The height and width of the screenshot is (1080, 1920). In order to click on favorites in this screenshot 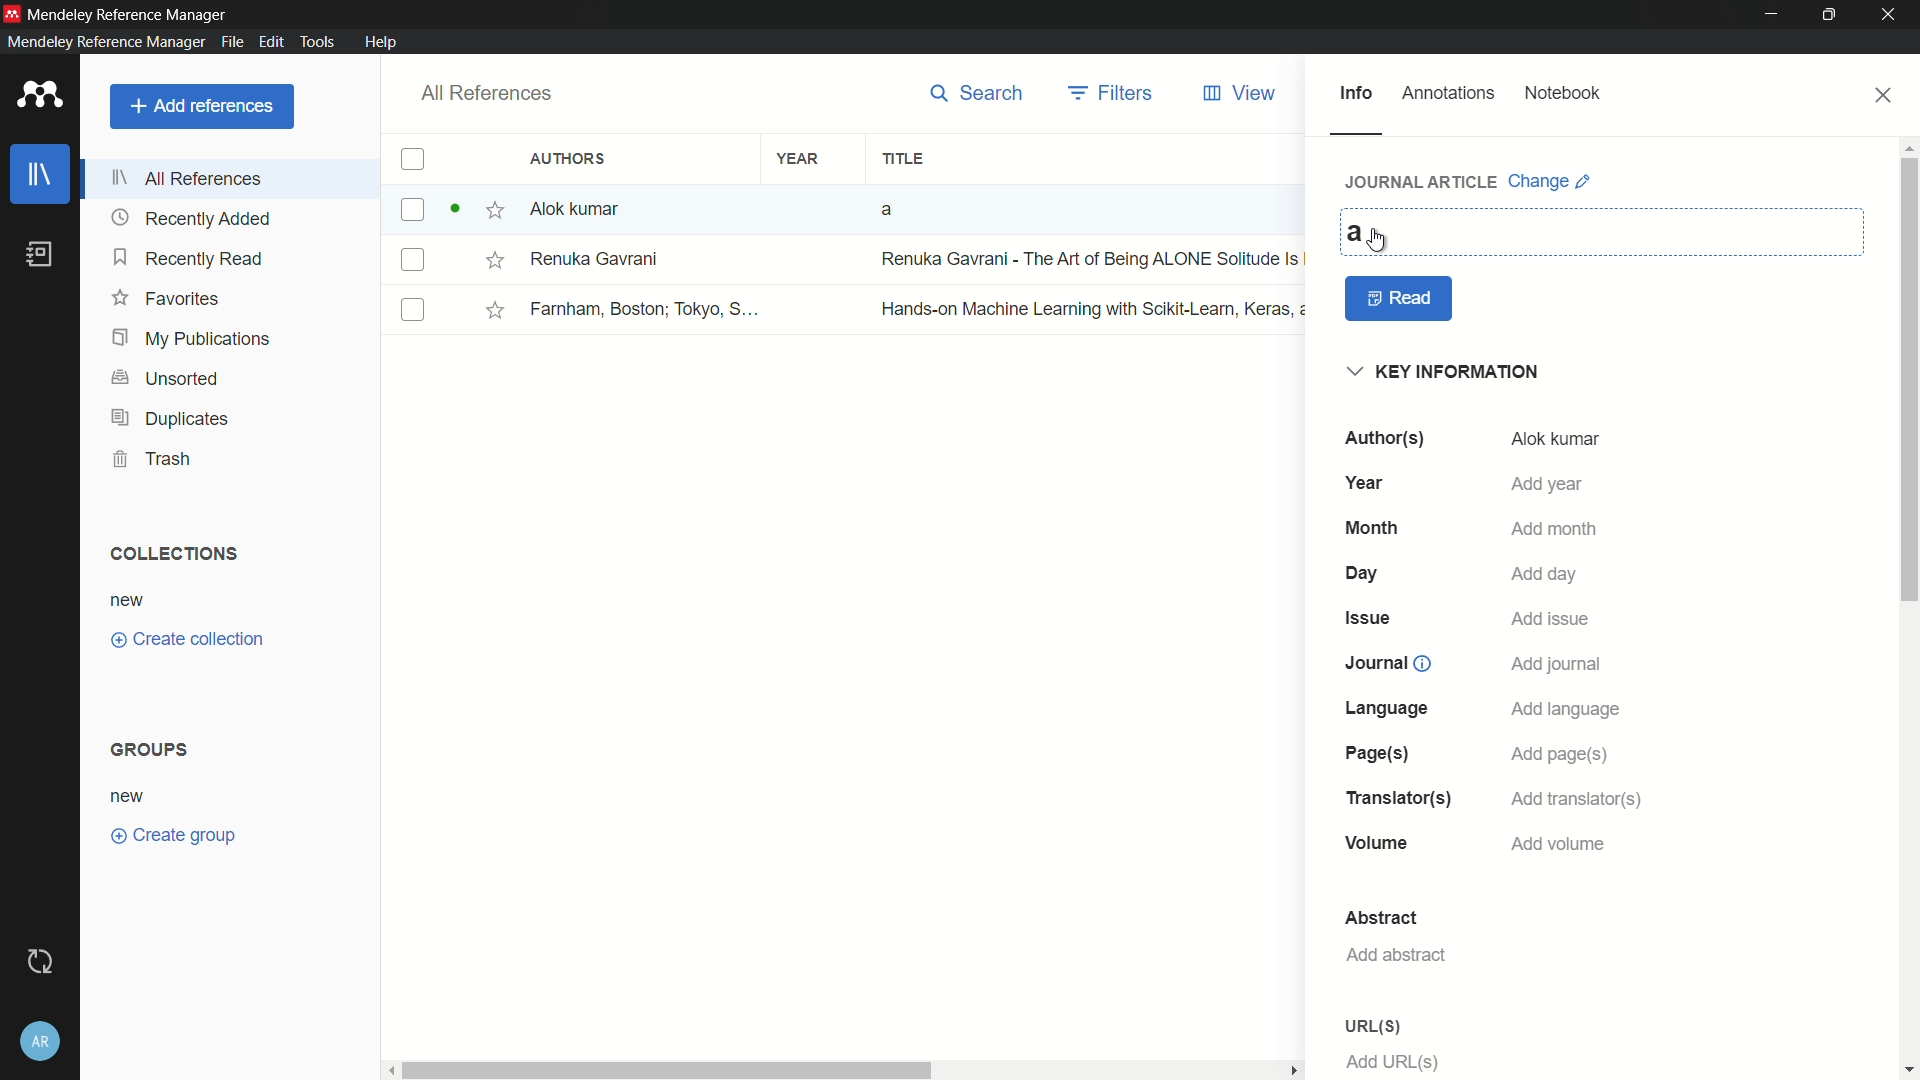, I will do `click(165, 297)`.